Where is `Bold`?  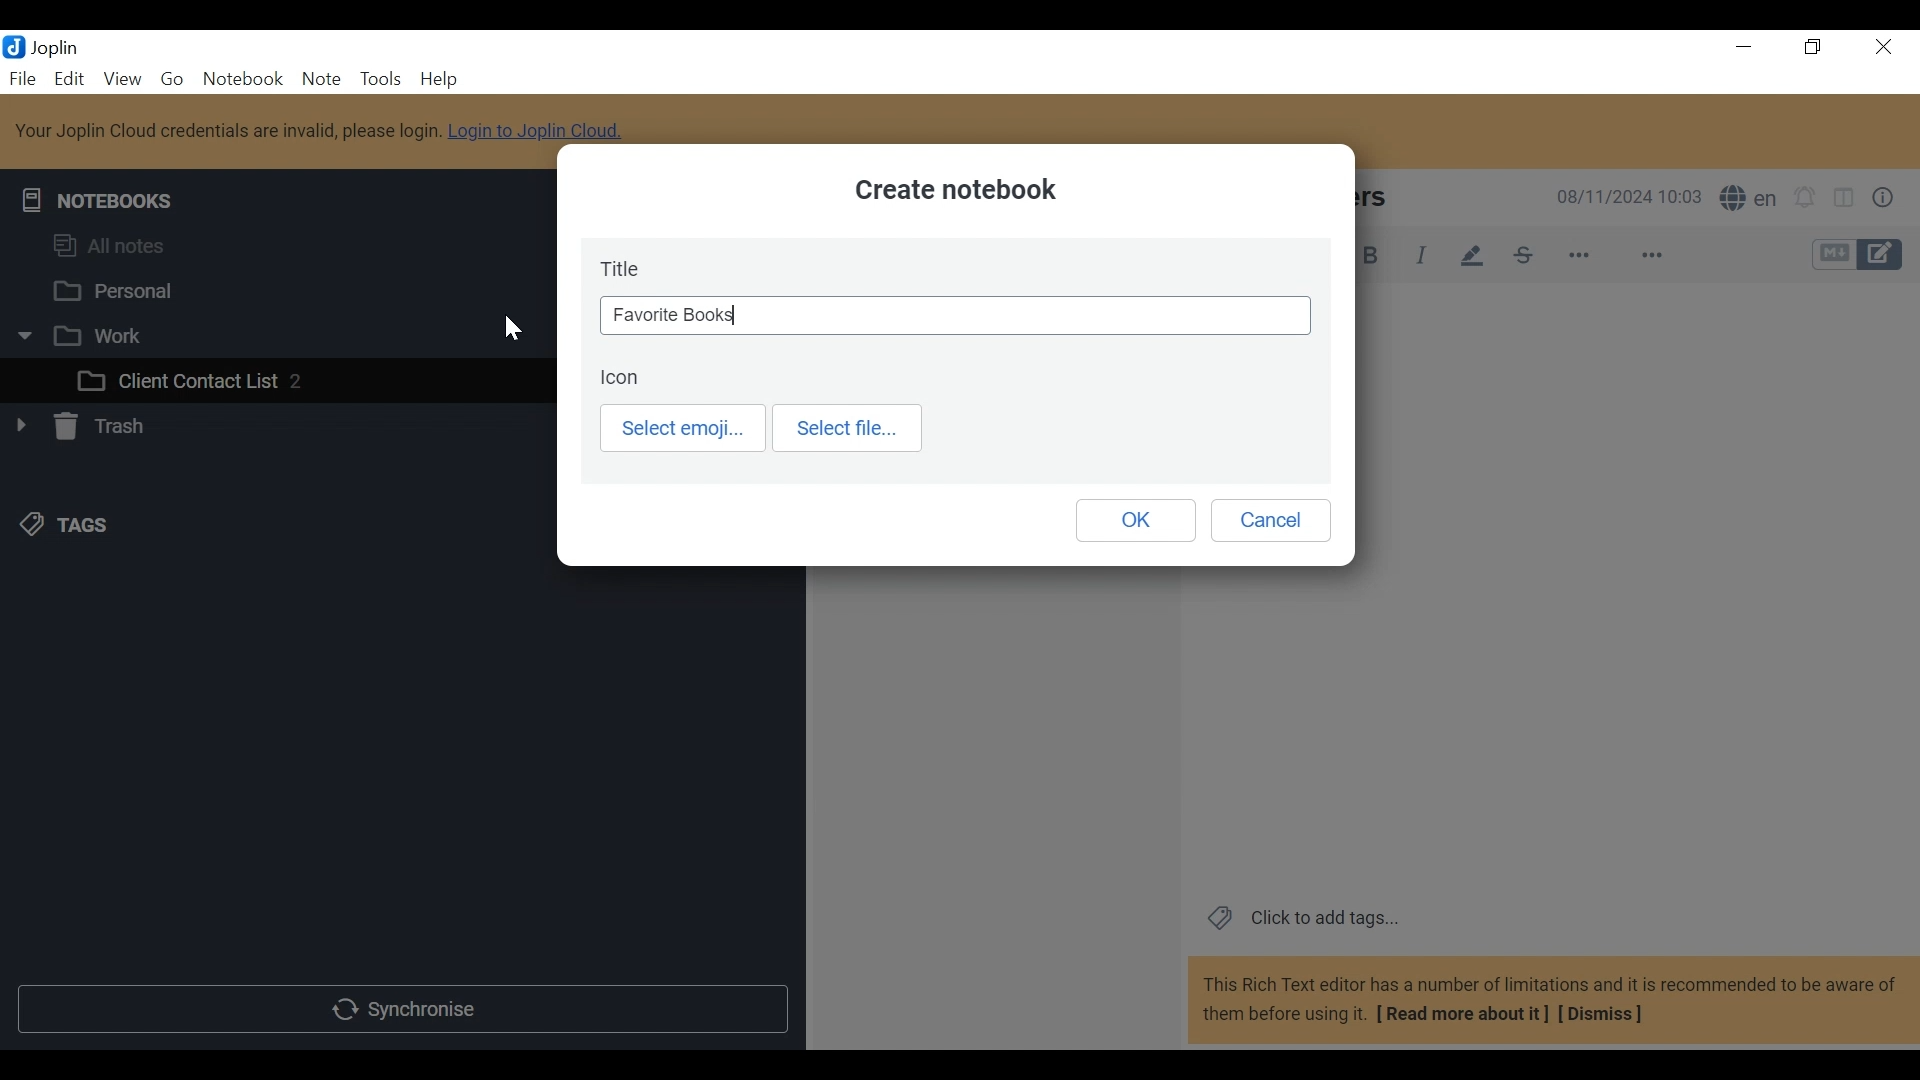
Bold is located at coordinates (1371, 256).